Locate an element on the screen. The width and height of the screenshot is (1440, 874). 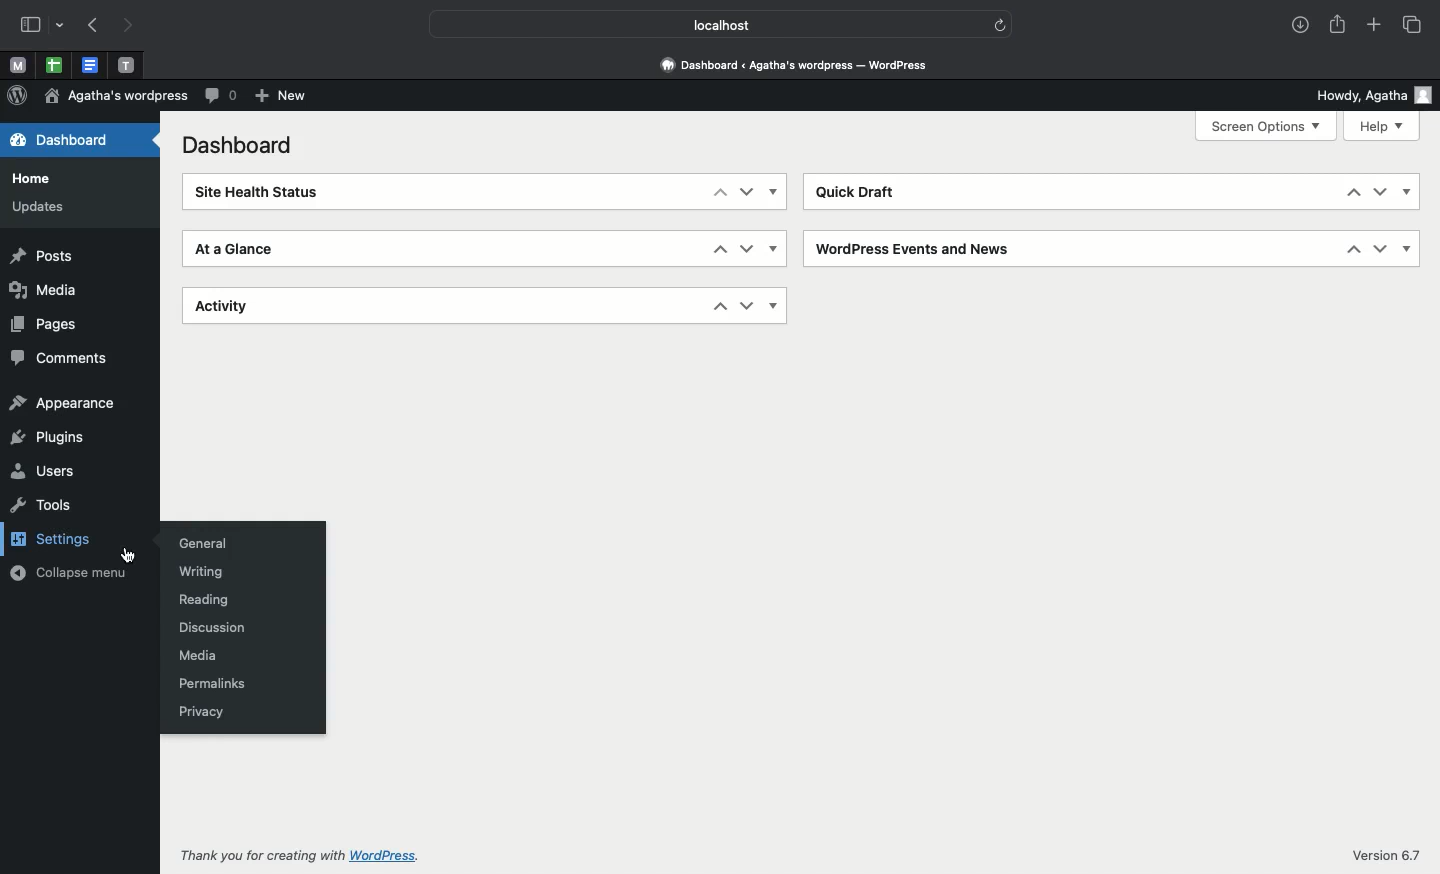
Pinned tabs is located at coordinates (128, 66).